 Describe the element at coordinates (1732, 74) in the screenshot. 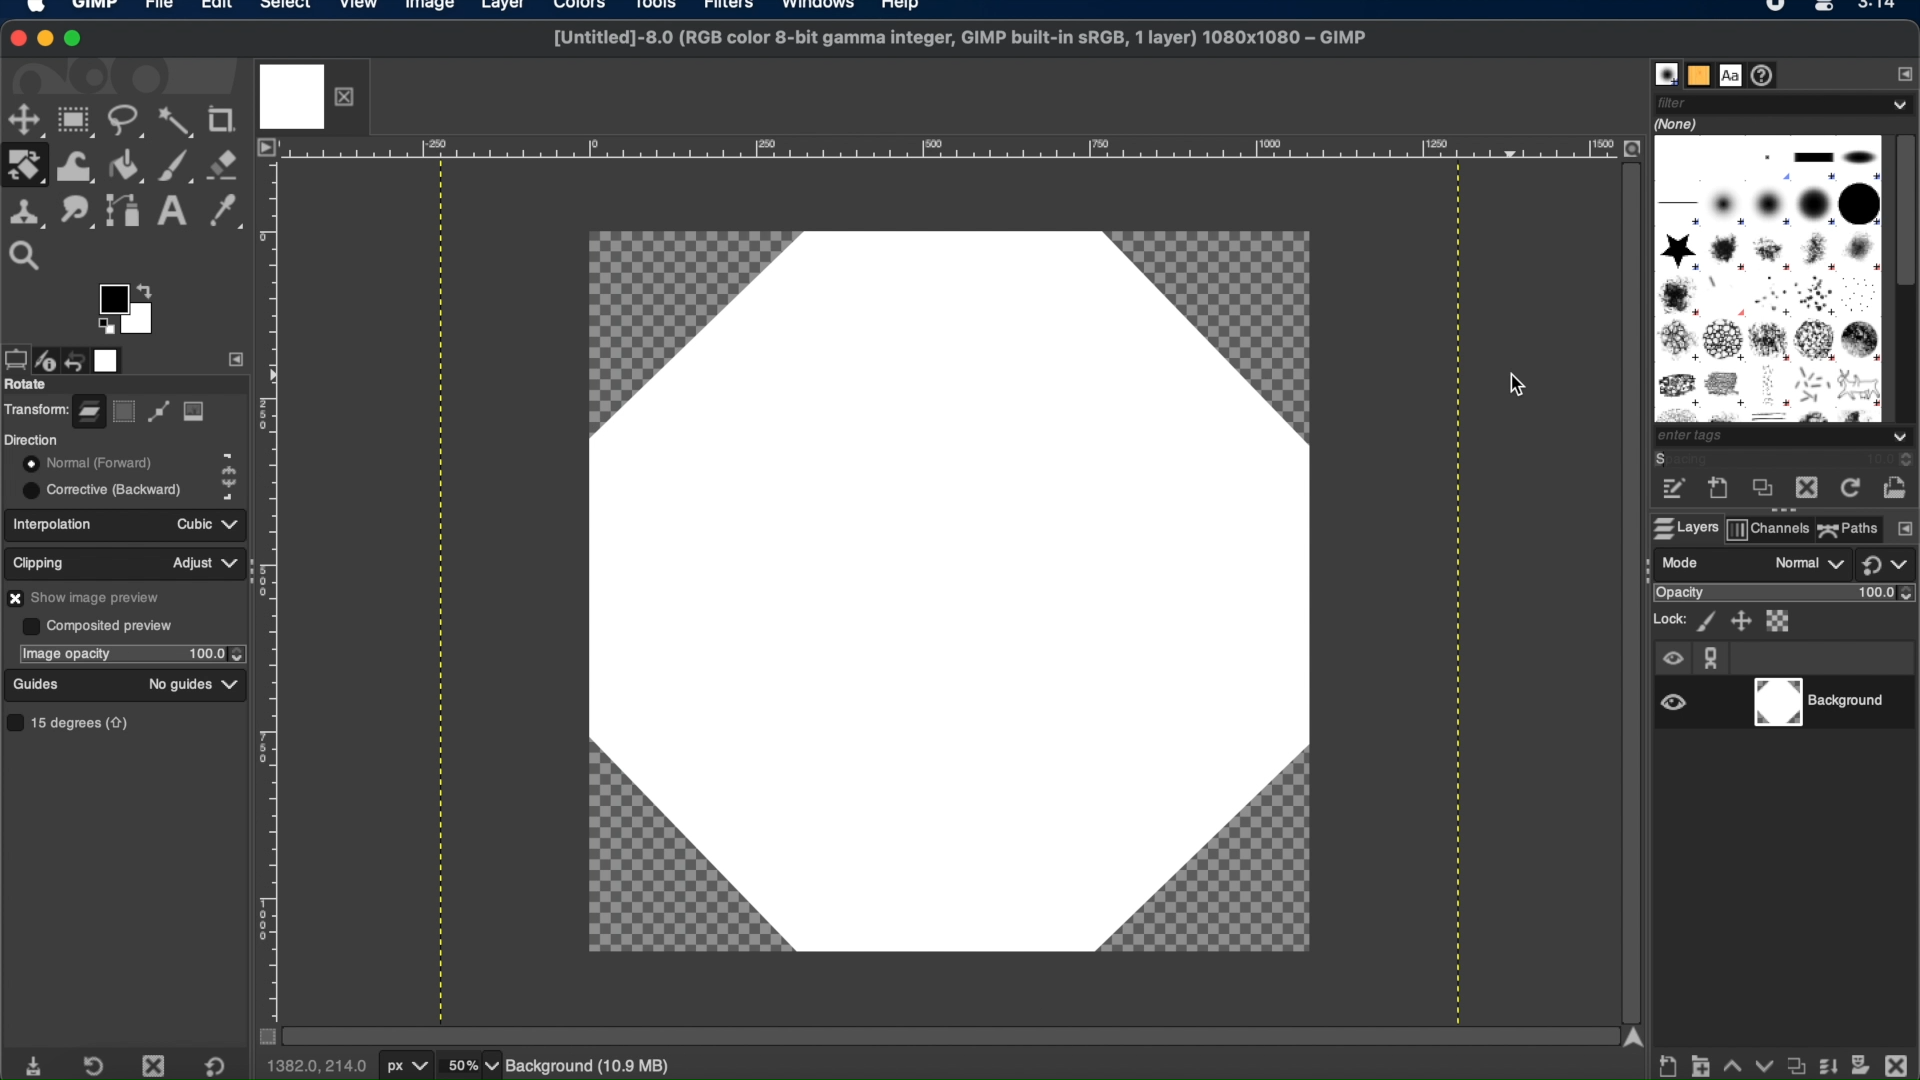

I see `fonts` at that location.